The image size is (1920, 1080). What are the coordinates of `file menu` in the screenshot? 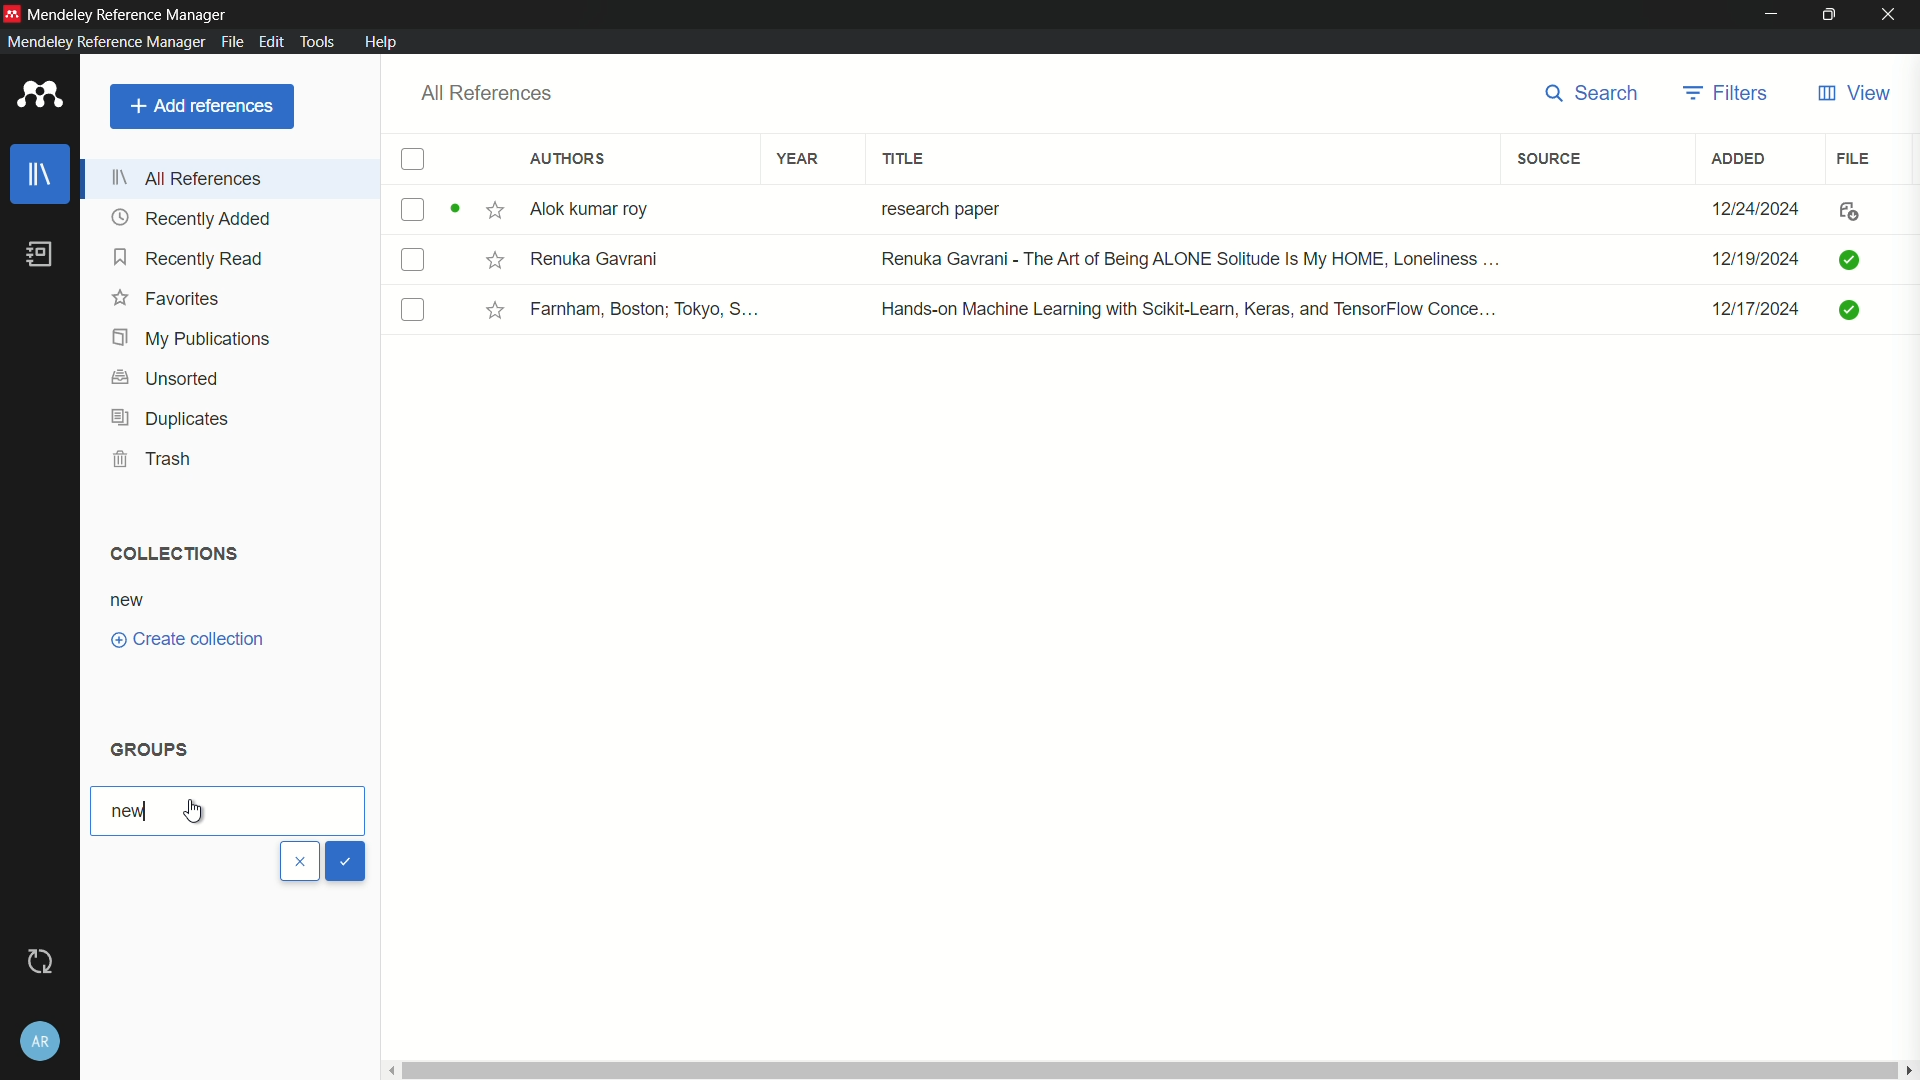 It's located at (230, 40).